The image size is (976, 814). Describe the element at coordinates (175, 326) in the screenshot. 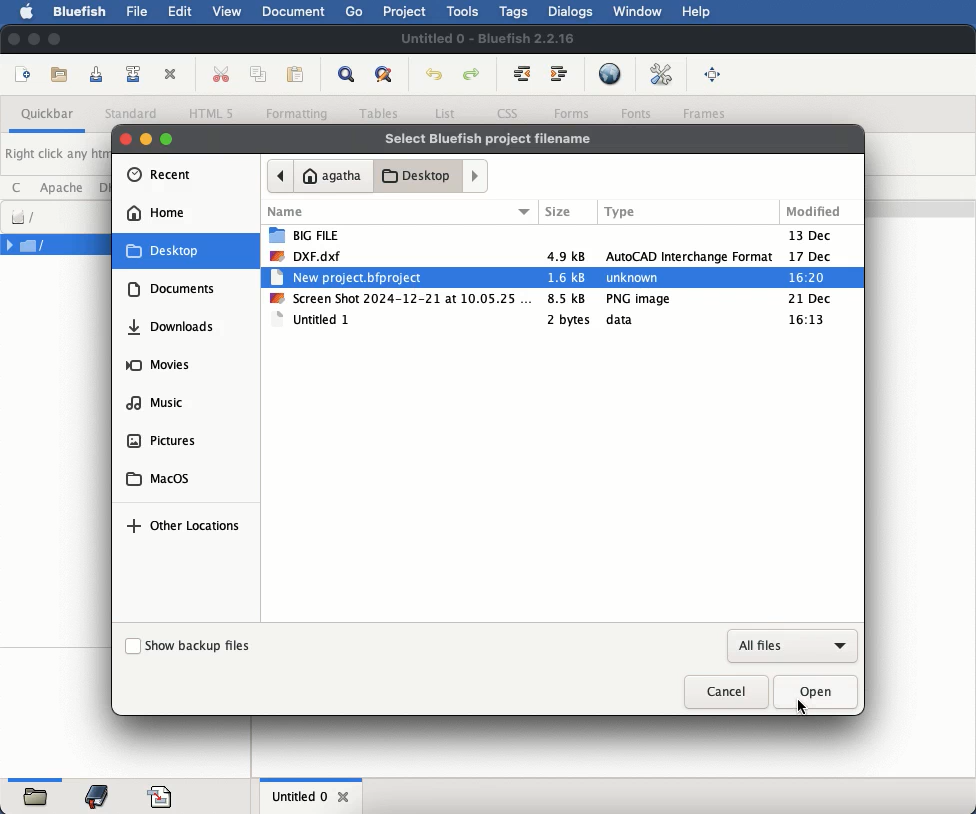

I see `downloads` at that location.